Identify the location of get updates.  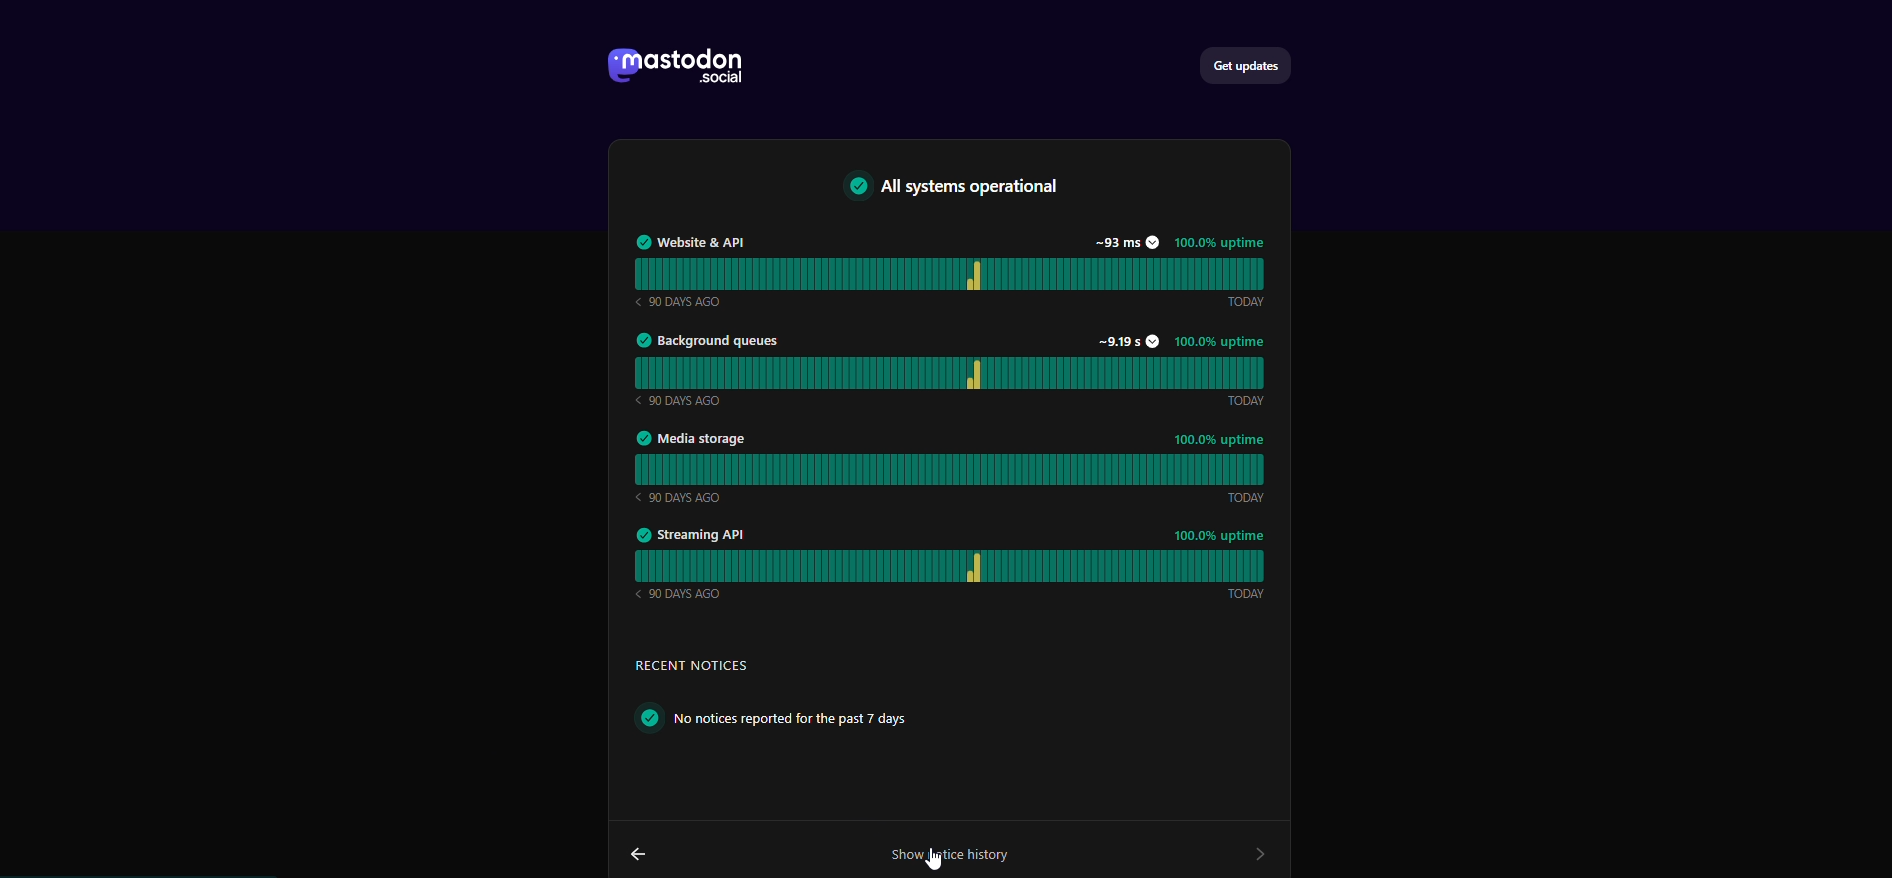
(1256, 63).